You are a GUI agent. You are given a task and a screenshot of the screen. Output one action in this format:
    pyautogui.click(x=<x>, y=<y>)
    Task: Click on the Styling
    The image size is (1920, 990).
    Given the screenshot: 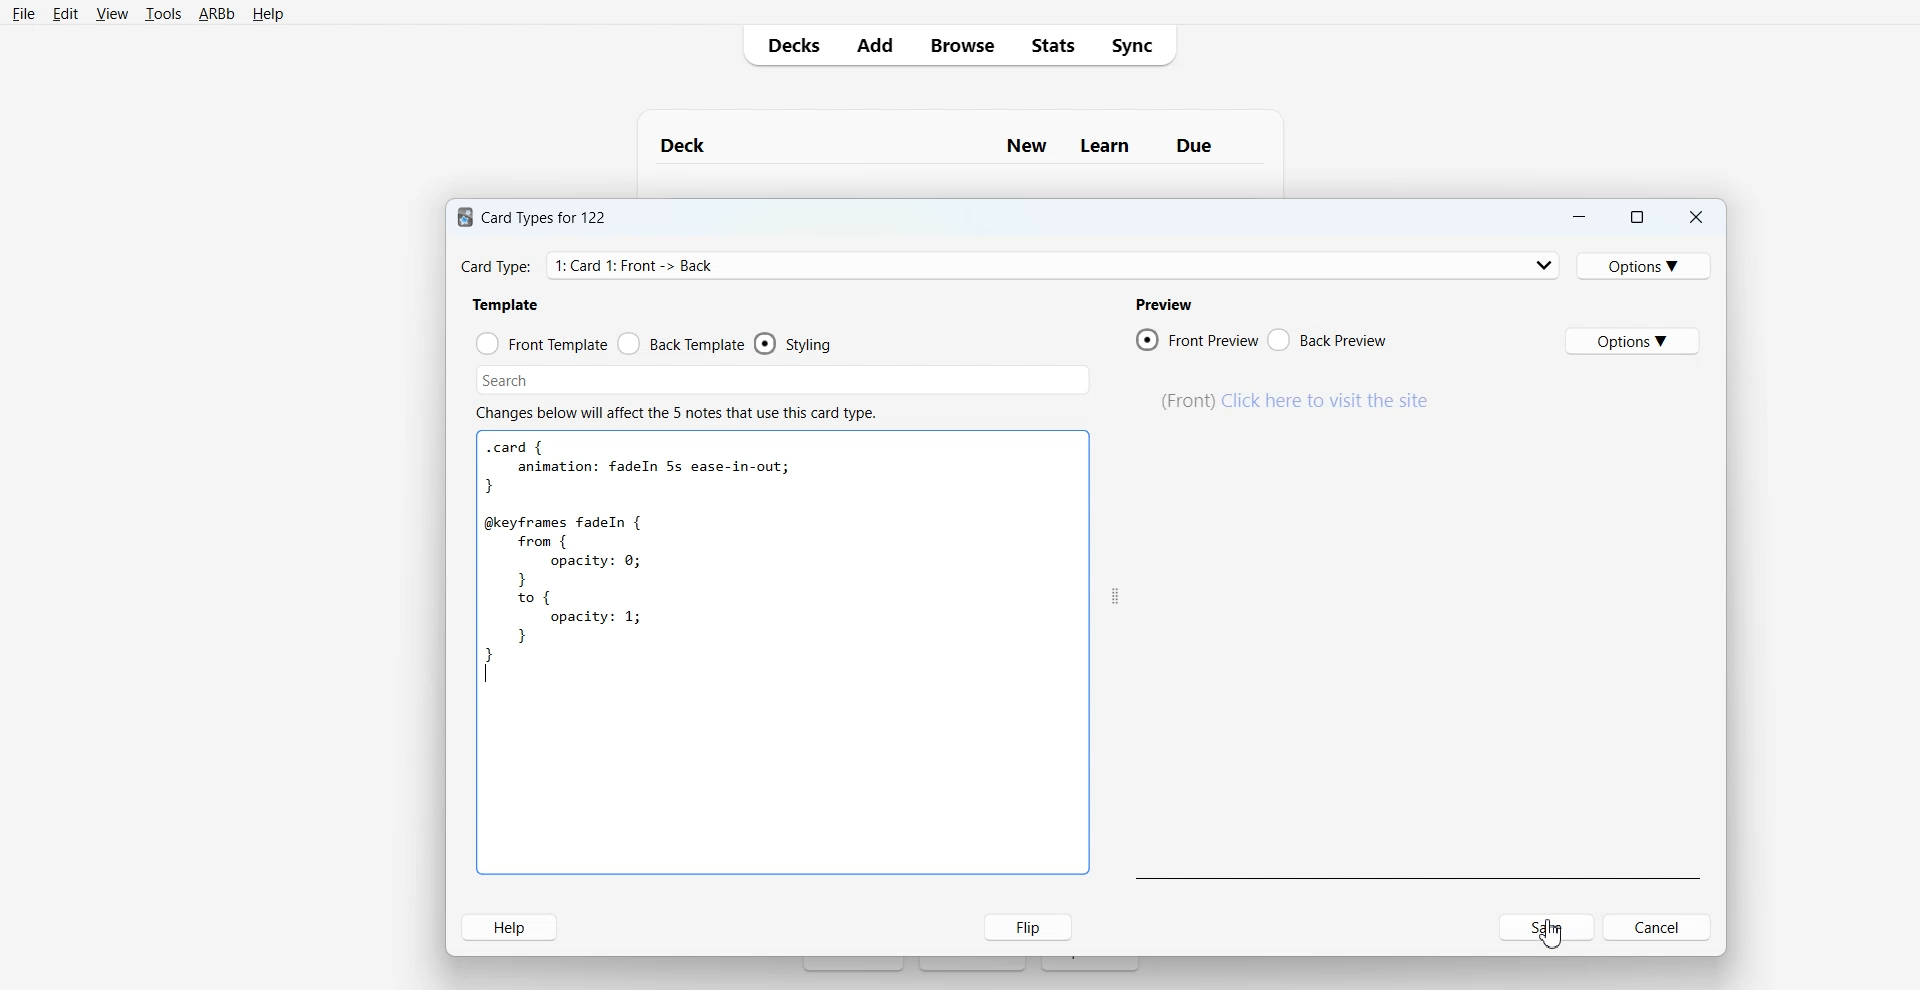 What is the action you would take?
    pyautogui.click(x=797, y=343)
    